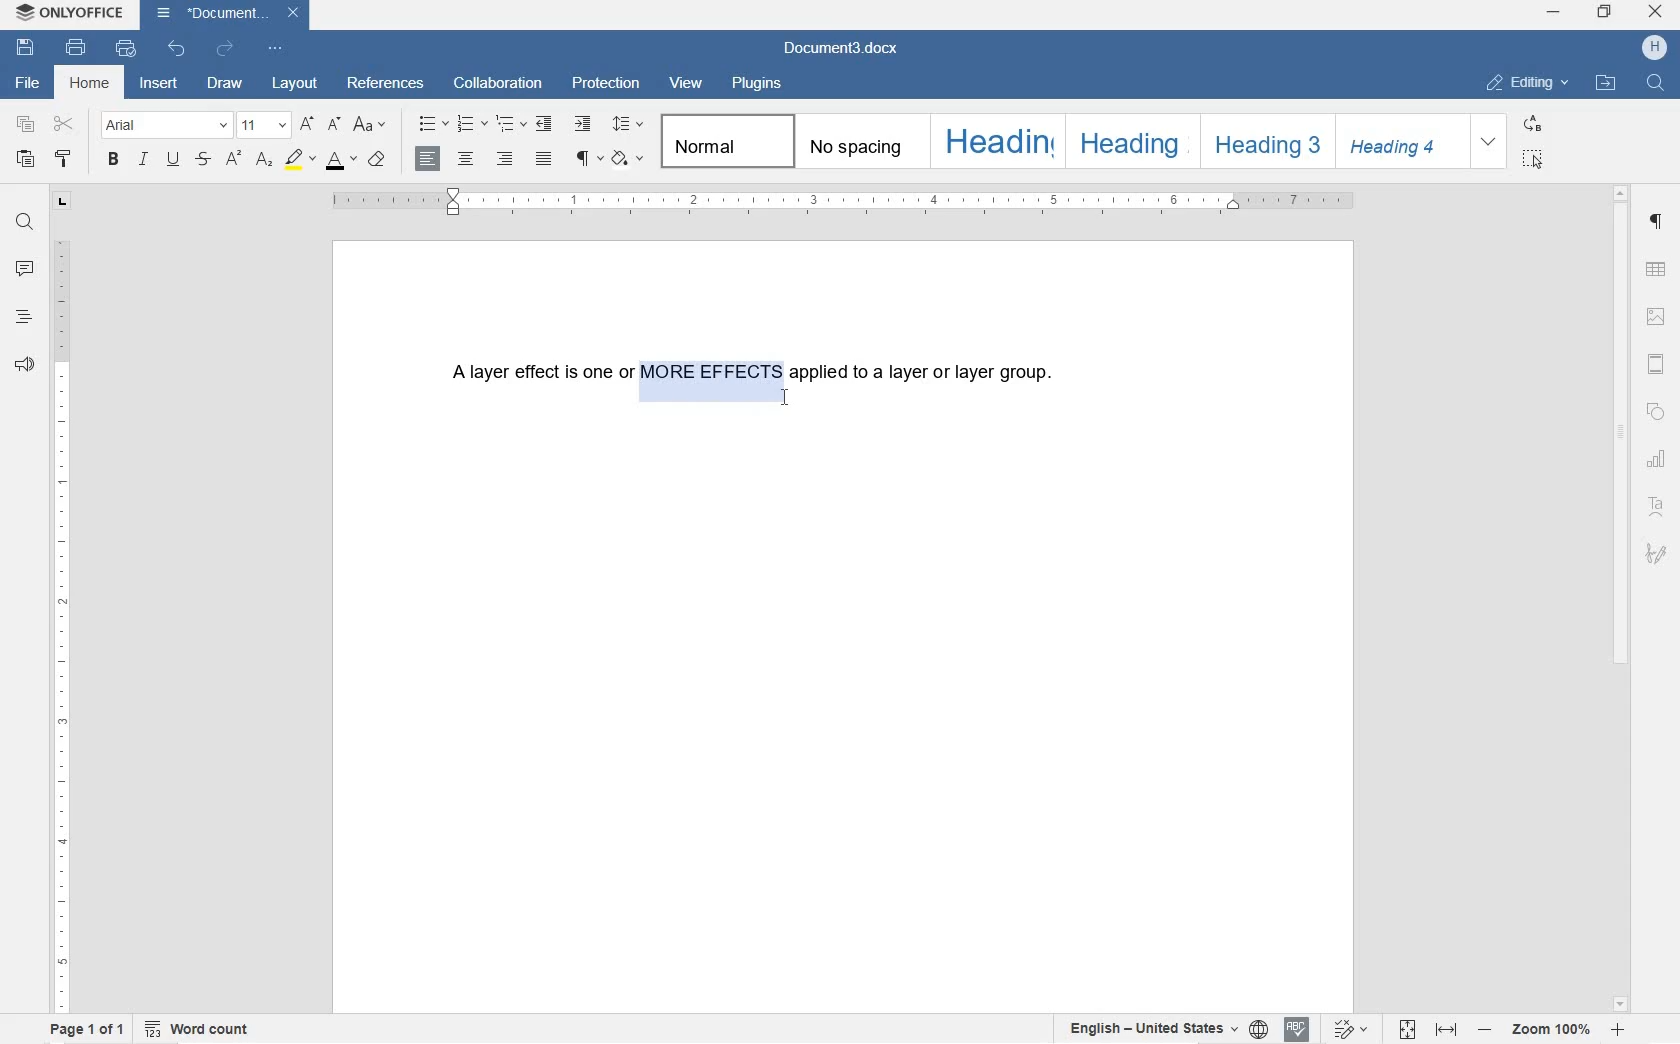  Describe the element at coordinates (25, 221) in the screenshot. I see `FIND` at that location.